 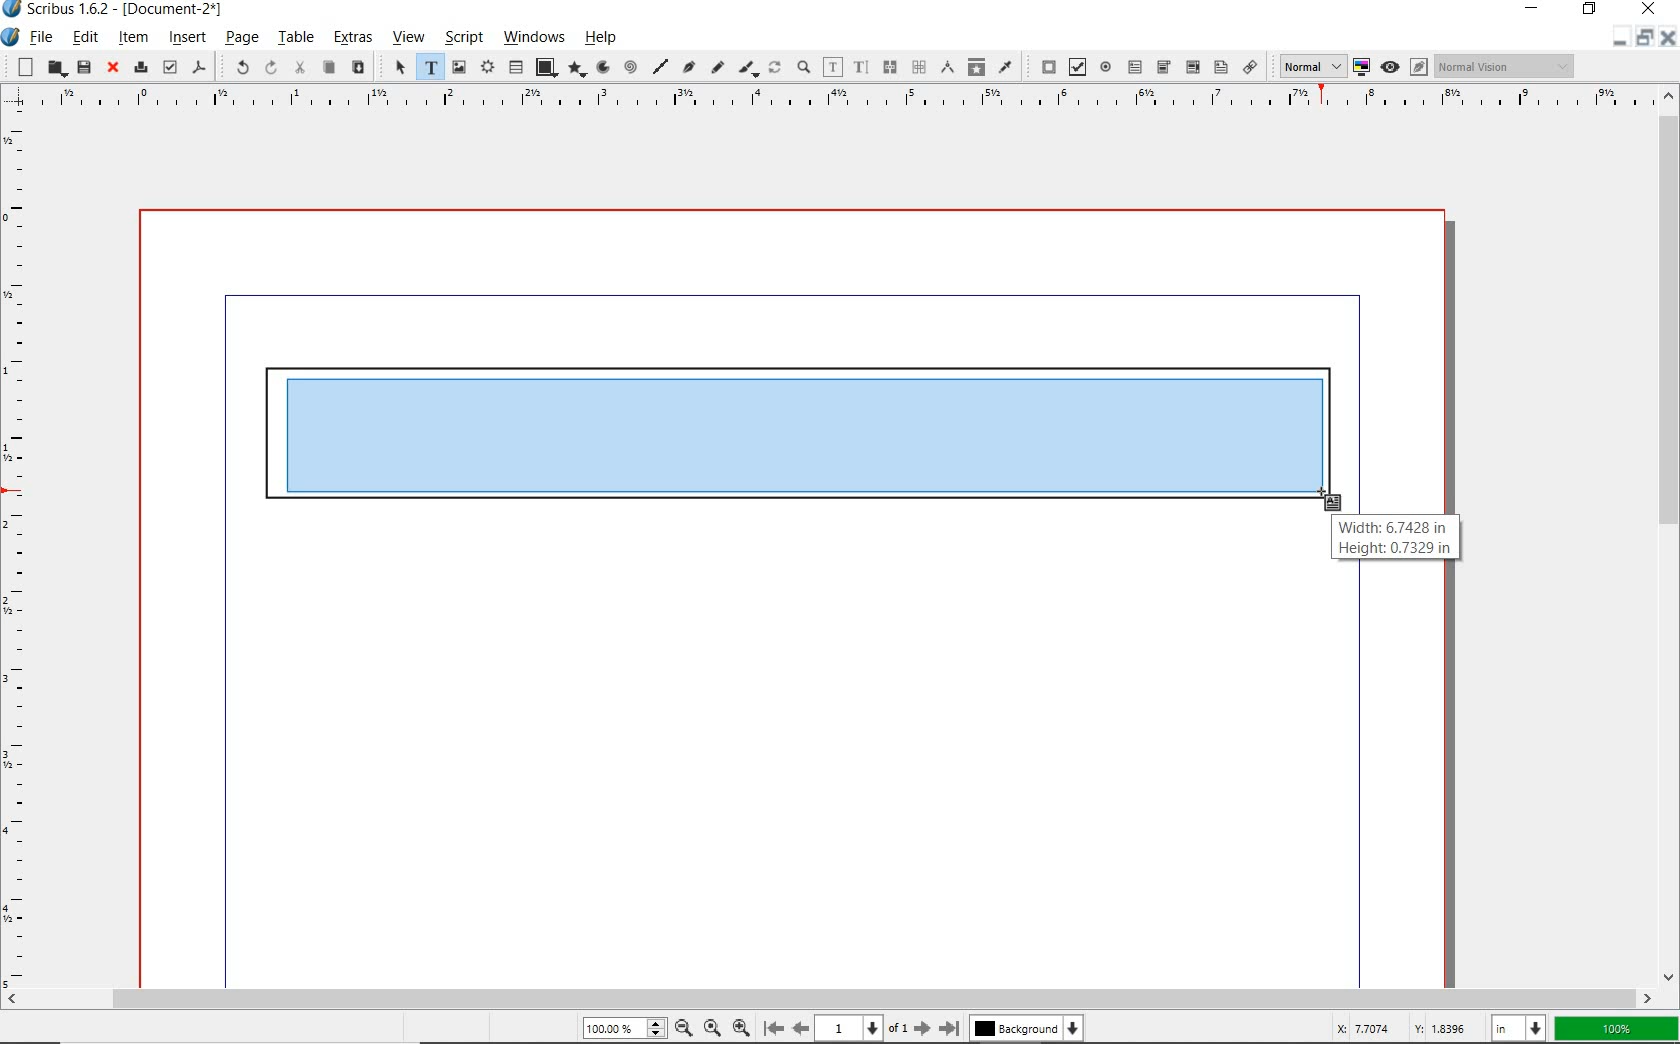 I want to click on pdf check box, so click(x=1074, y=66).